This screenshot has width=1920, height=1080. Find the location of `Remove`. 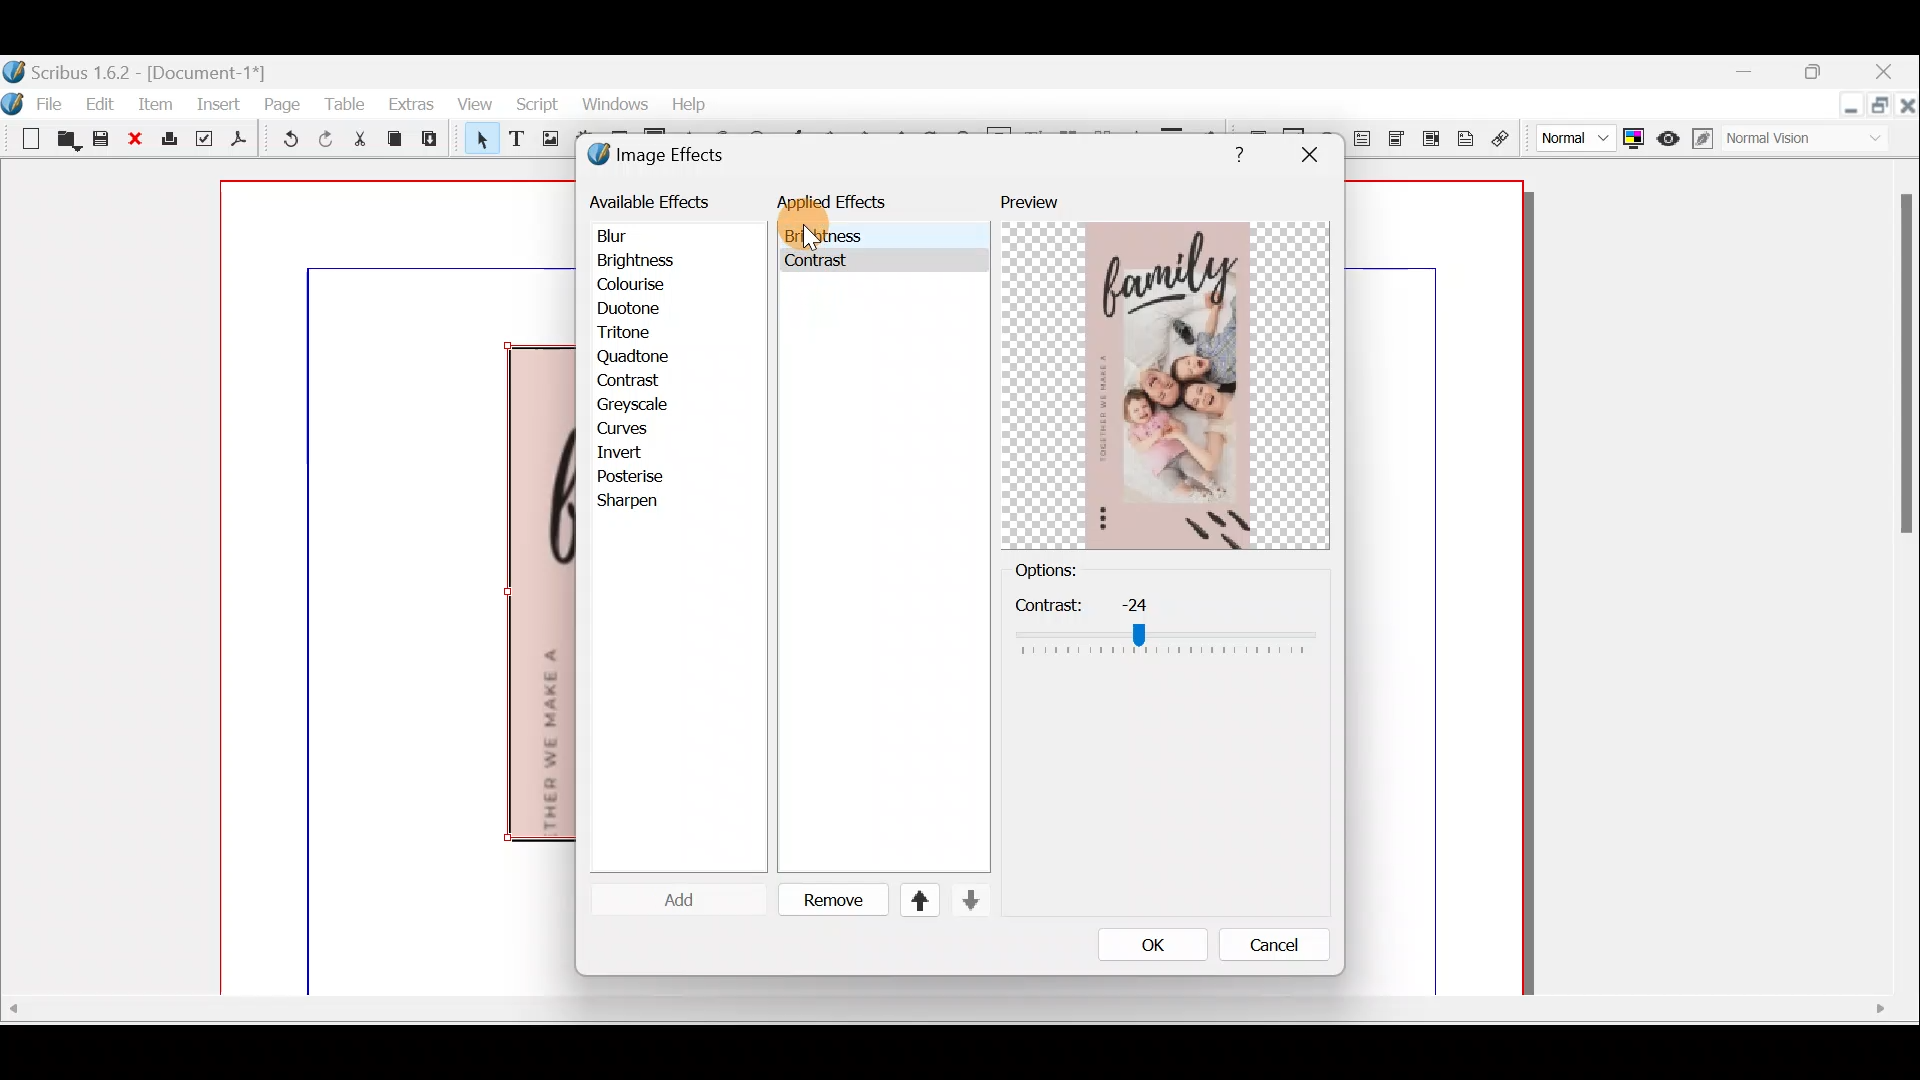

Remove is located at coordinates (825, 901).